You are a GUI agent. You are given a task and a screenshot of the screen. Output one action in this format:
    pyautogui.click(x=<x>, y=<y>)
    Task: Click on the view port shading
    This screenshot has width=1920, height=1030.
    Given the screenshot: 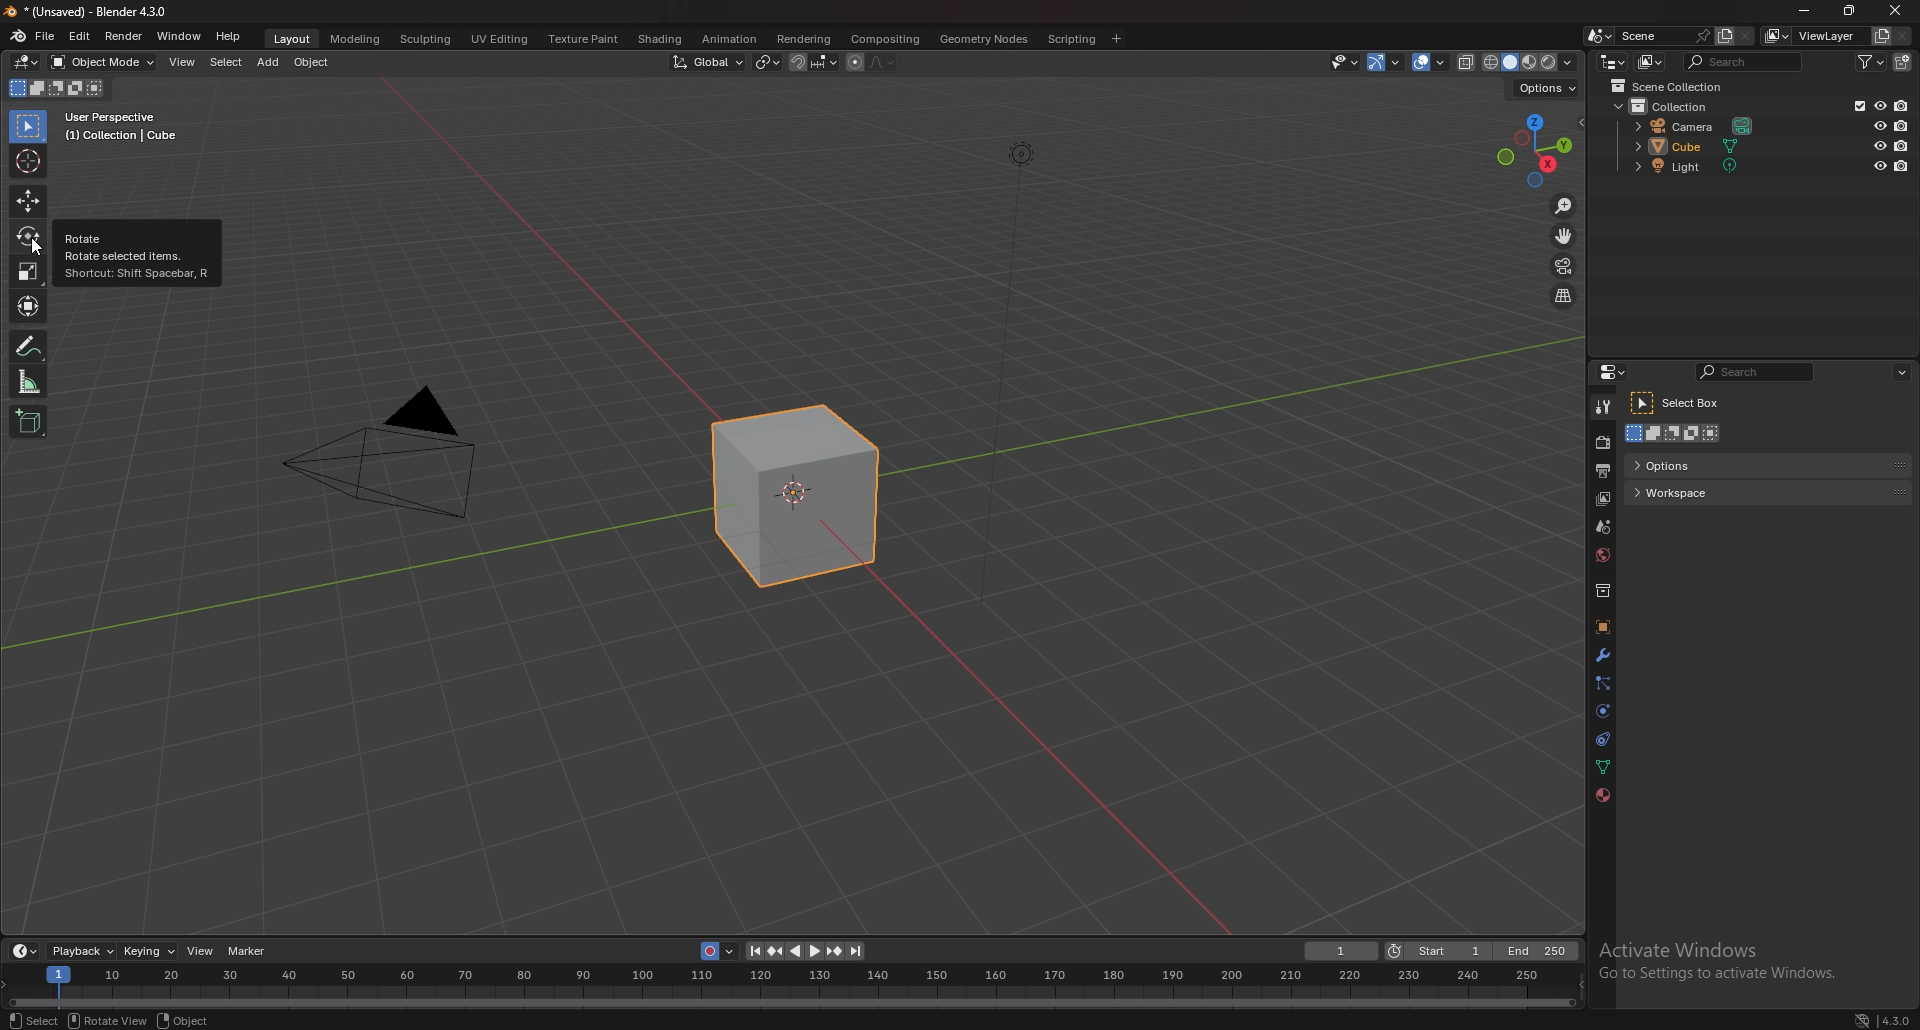 What is the action you would take?
    pyautogui.click(x=1531, y=62)
    